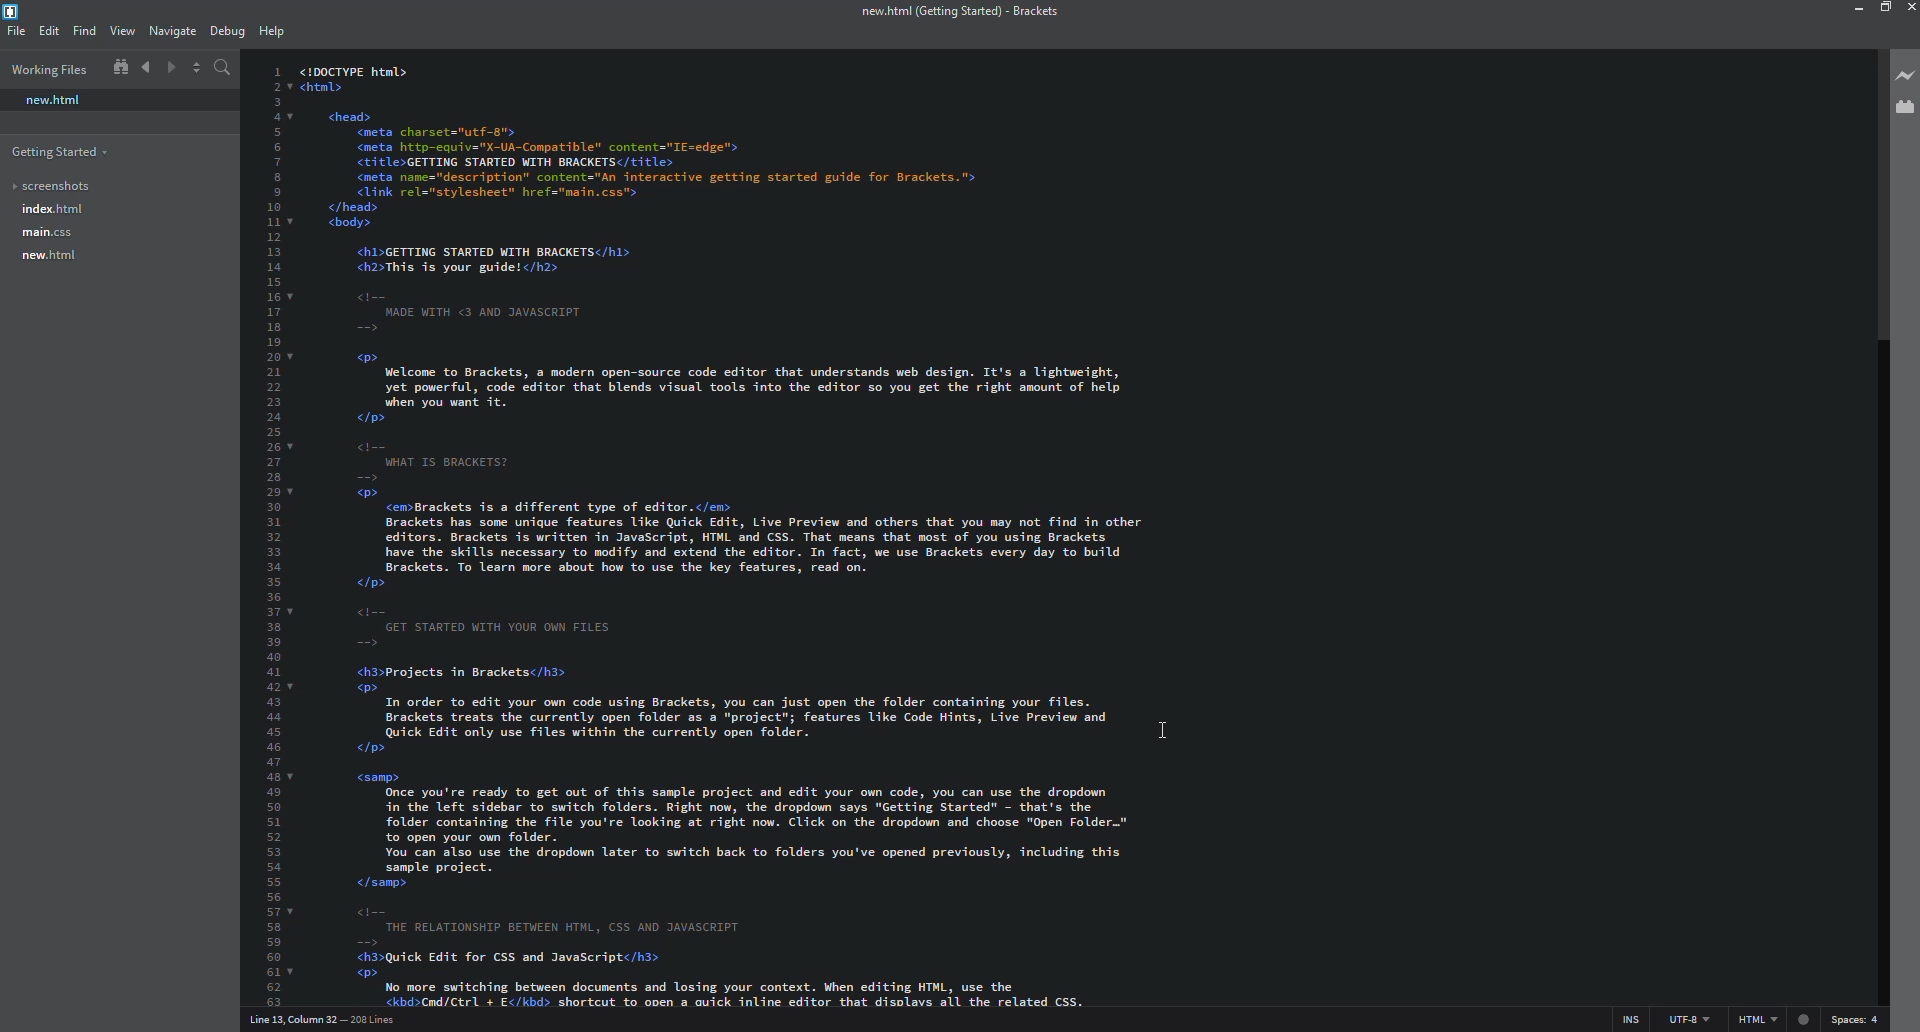  What do you see at coordinates (225, 32) in the screenshot?
I see `debug` at bounding box center [225, 32].